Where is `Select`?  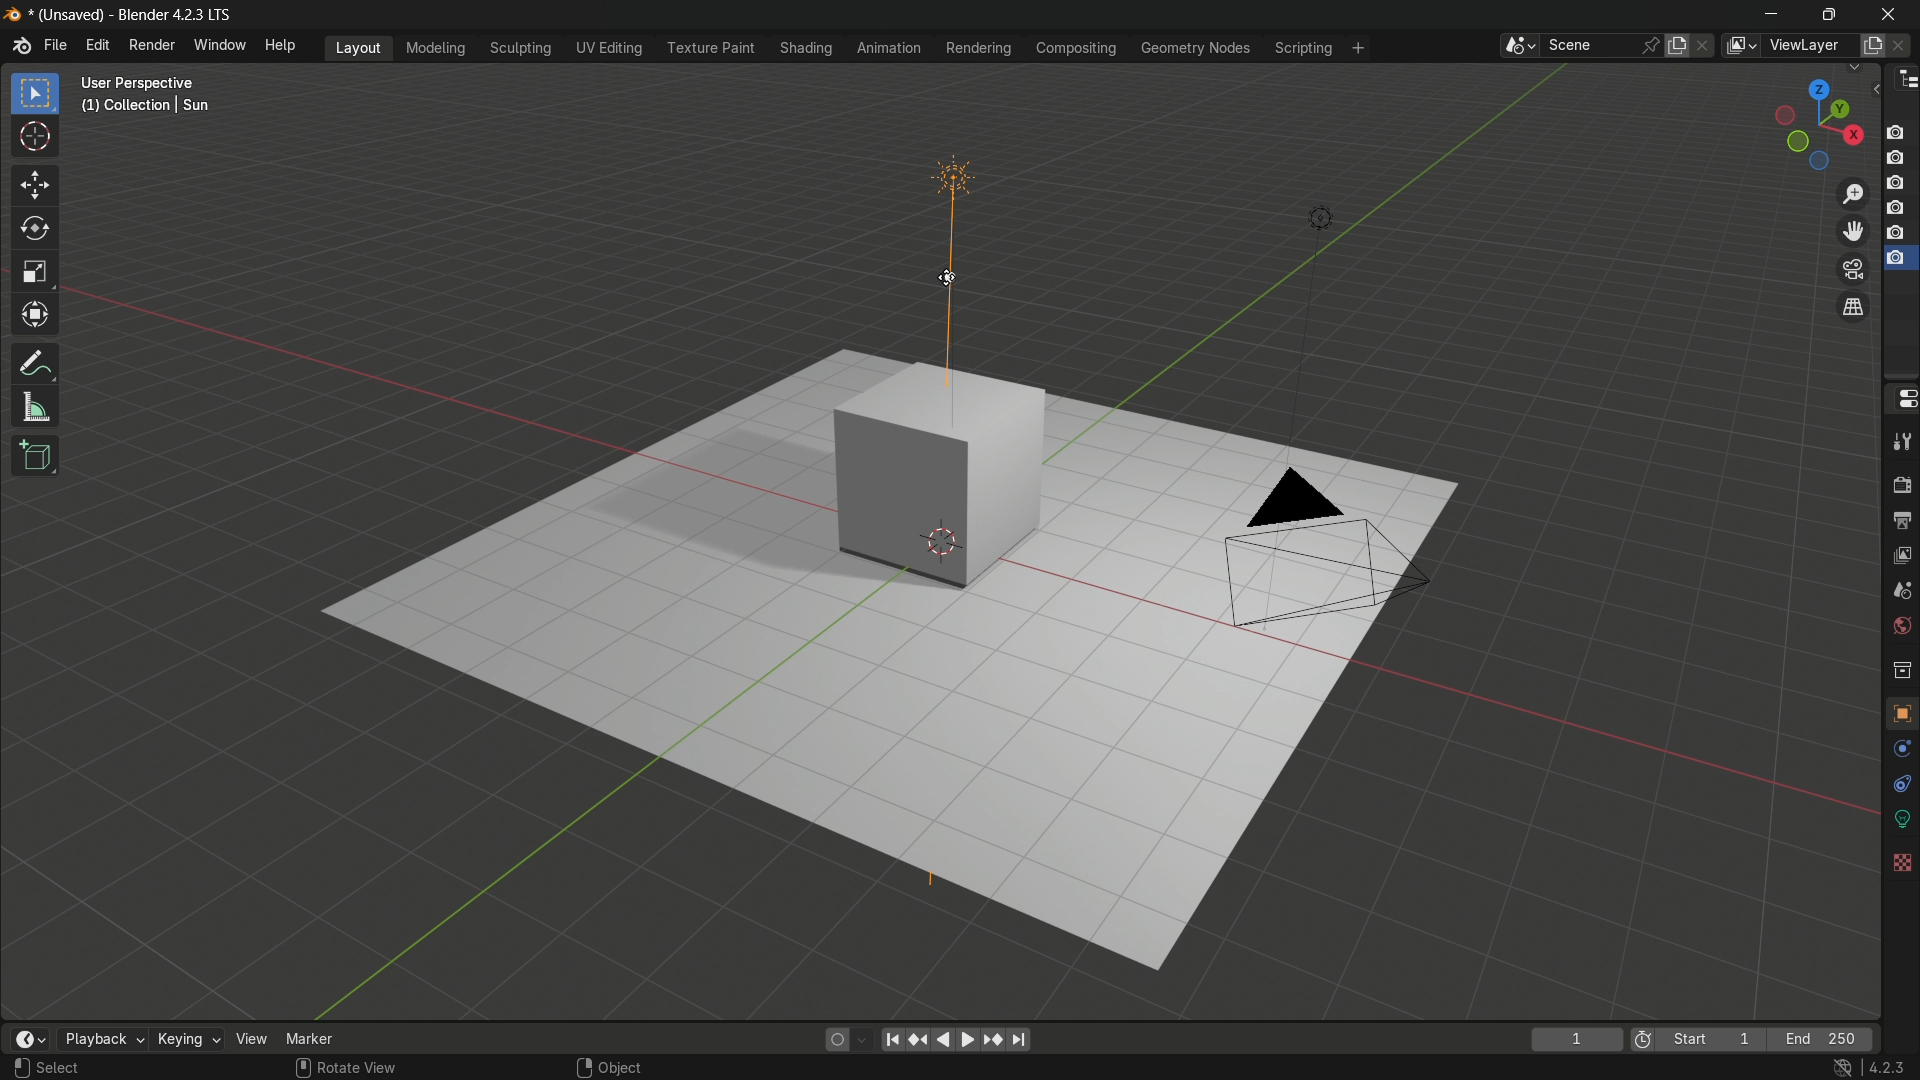
Select is located at coordinates (59, 1068).